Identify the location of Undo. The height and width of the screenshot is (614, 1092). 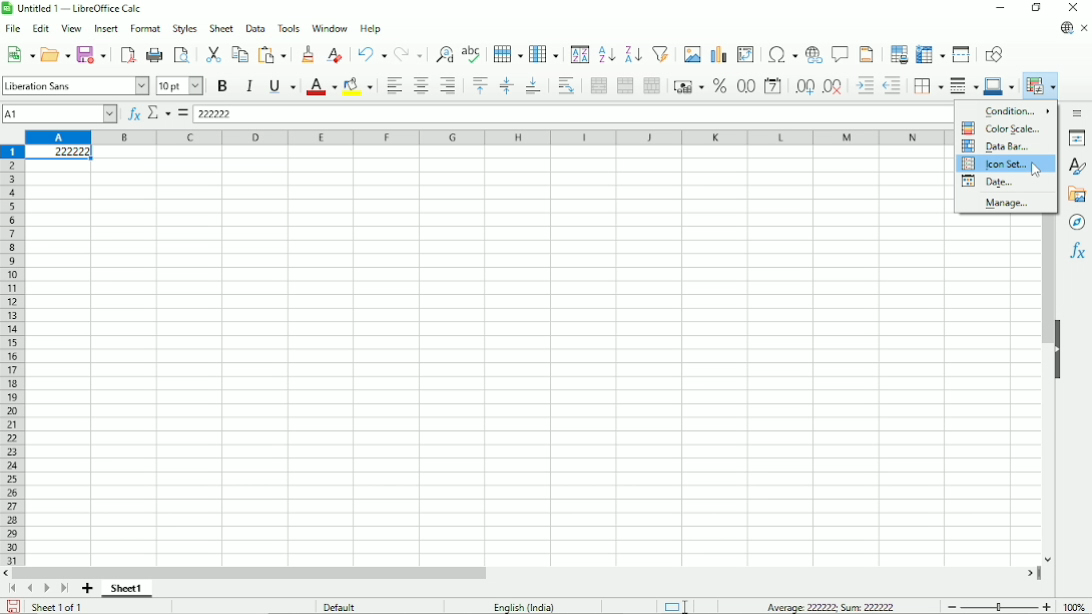
(371, 53).